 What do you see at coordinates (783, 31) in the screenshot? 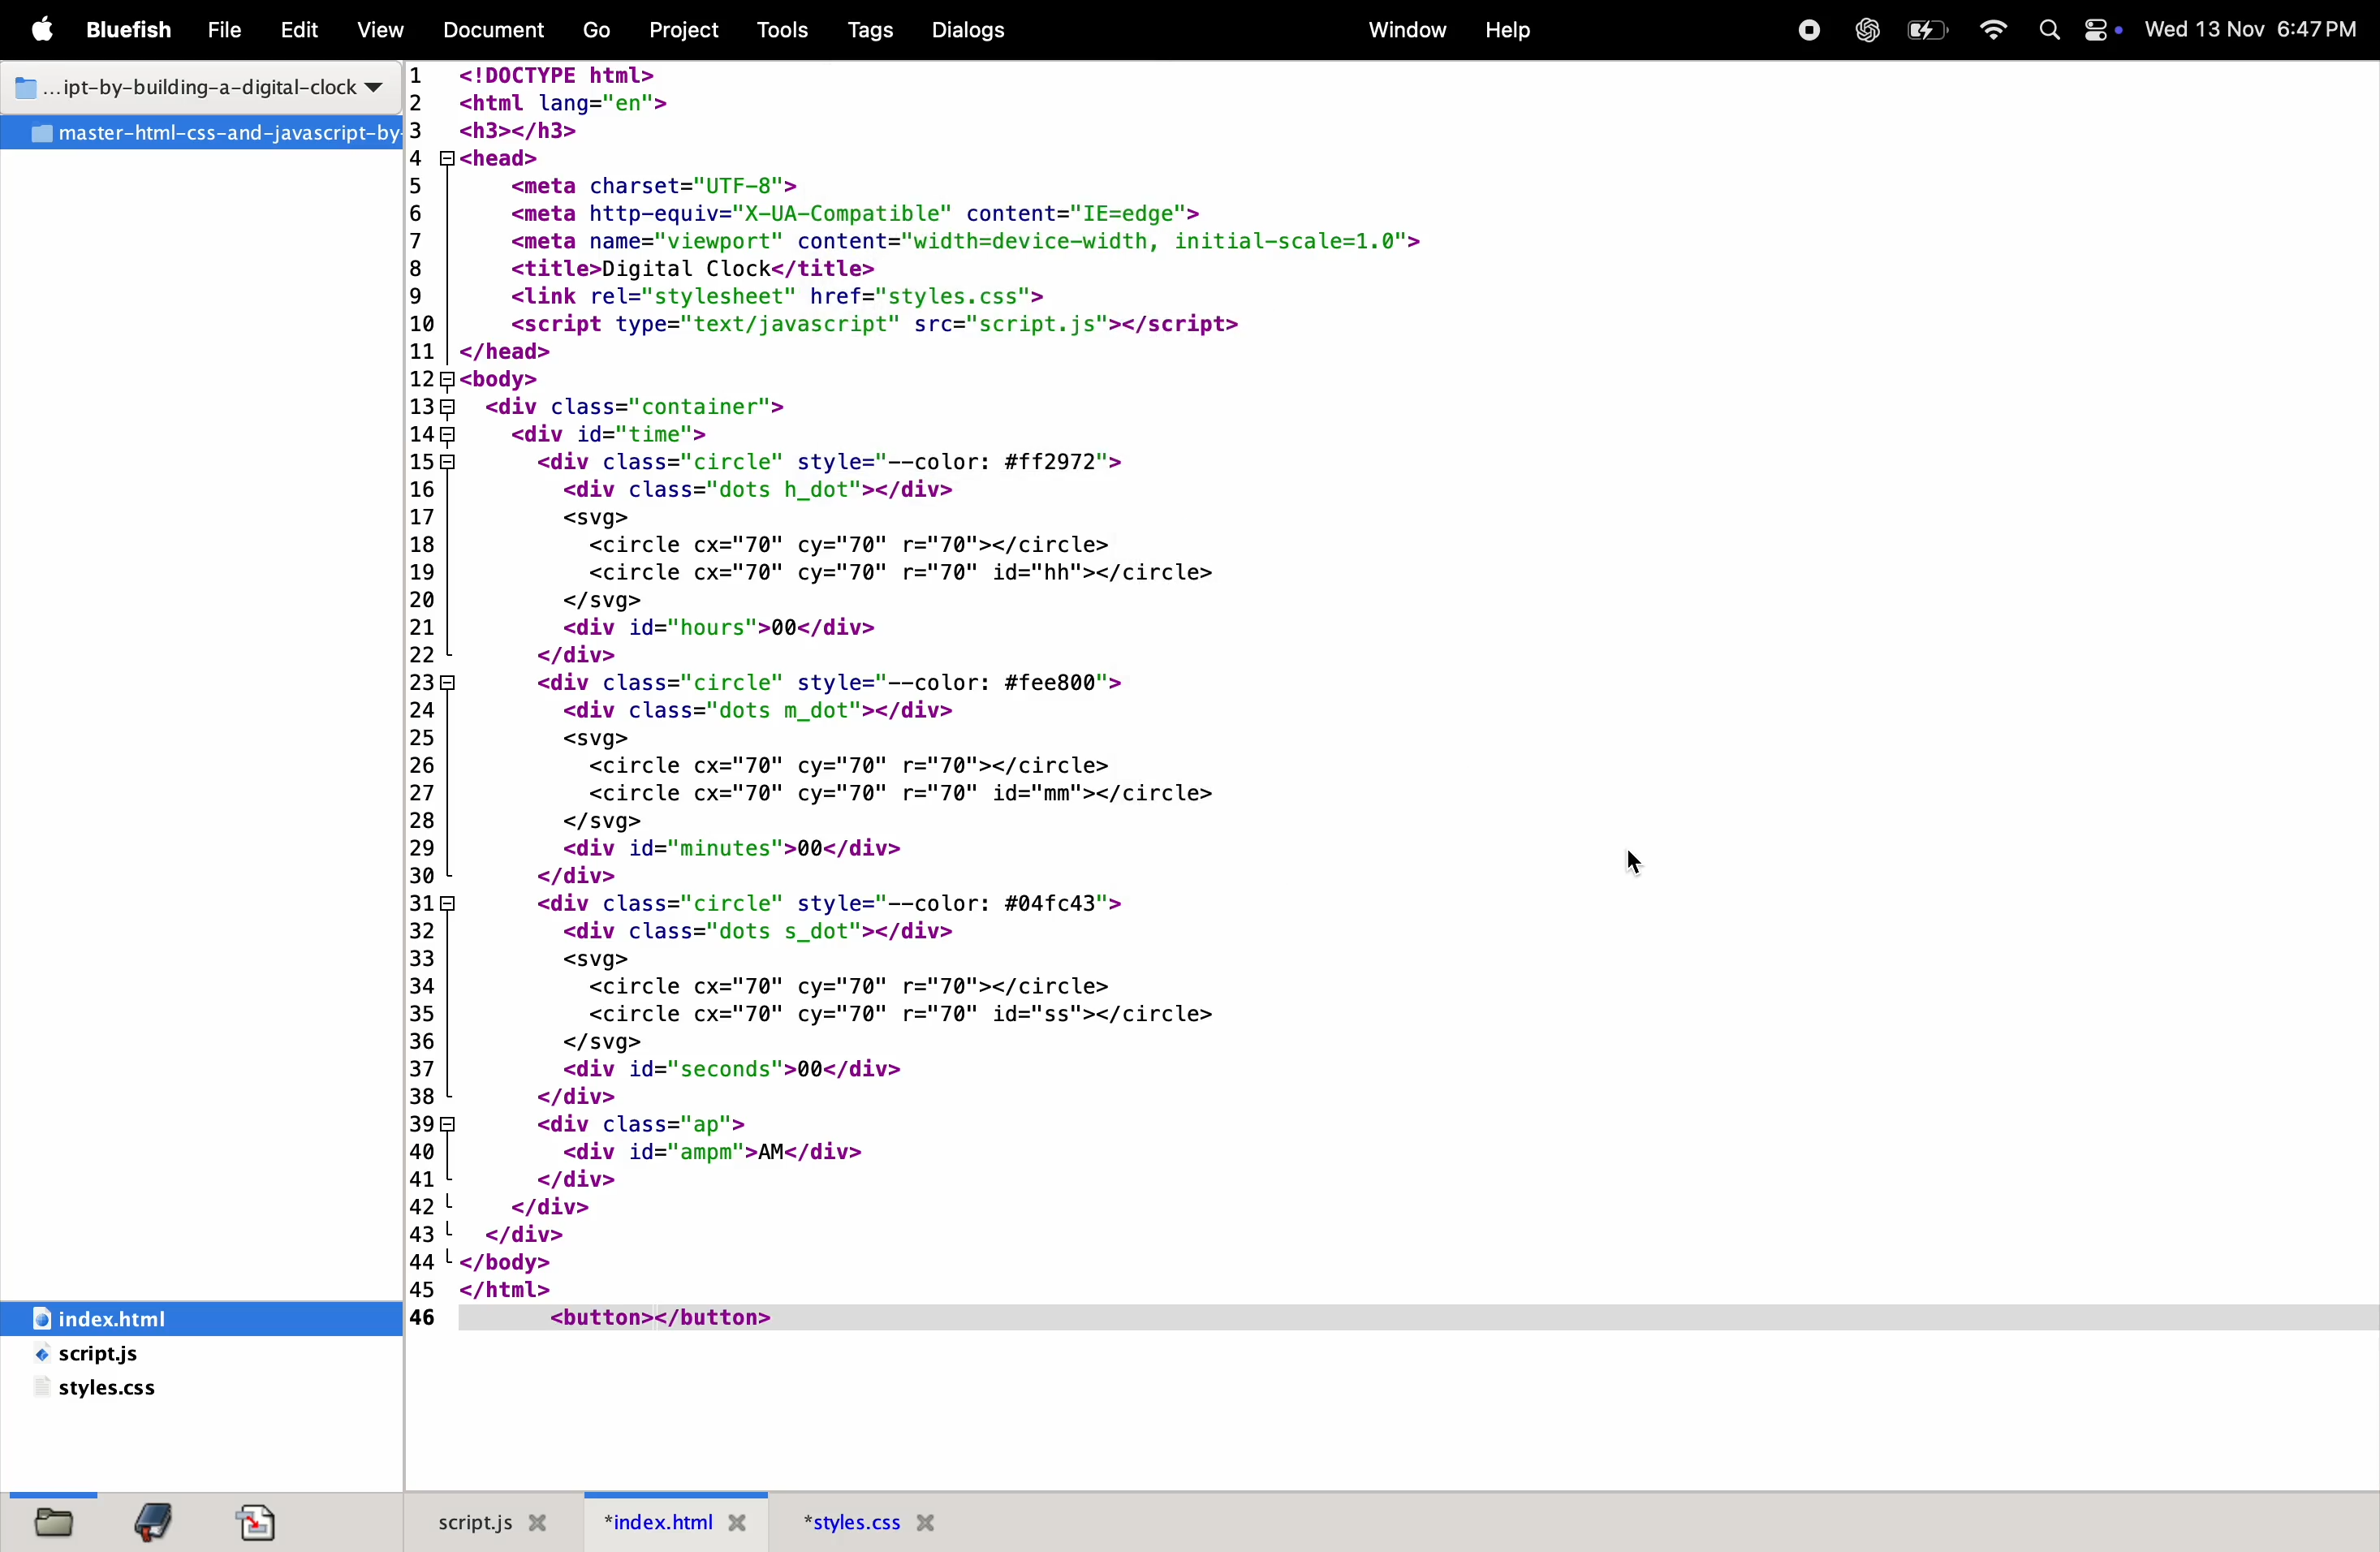
I see `Tools` at bounding box center [783, 31].